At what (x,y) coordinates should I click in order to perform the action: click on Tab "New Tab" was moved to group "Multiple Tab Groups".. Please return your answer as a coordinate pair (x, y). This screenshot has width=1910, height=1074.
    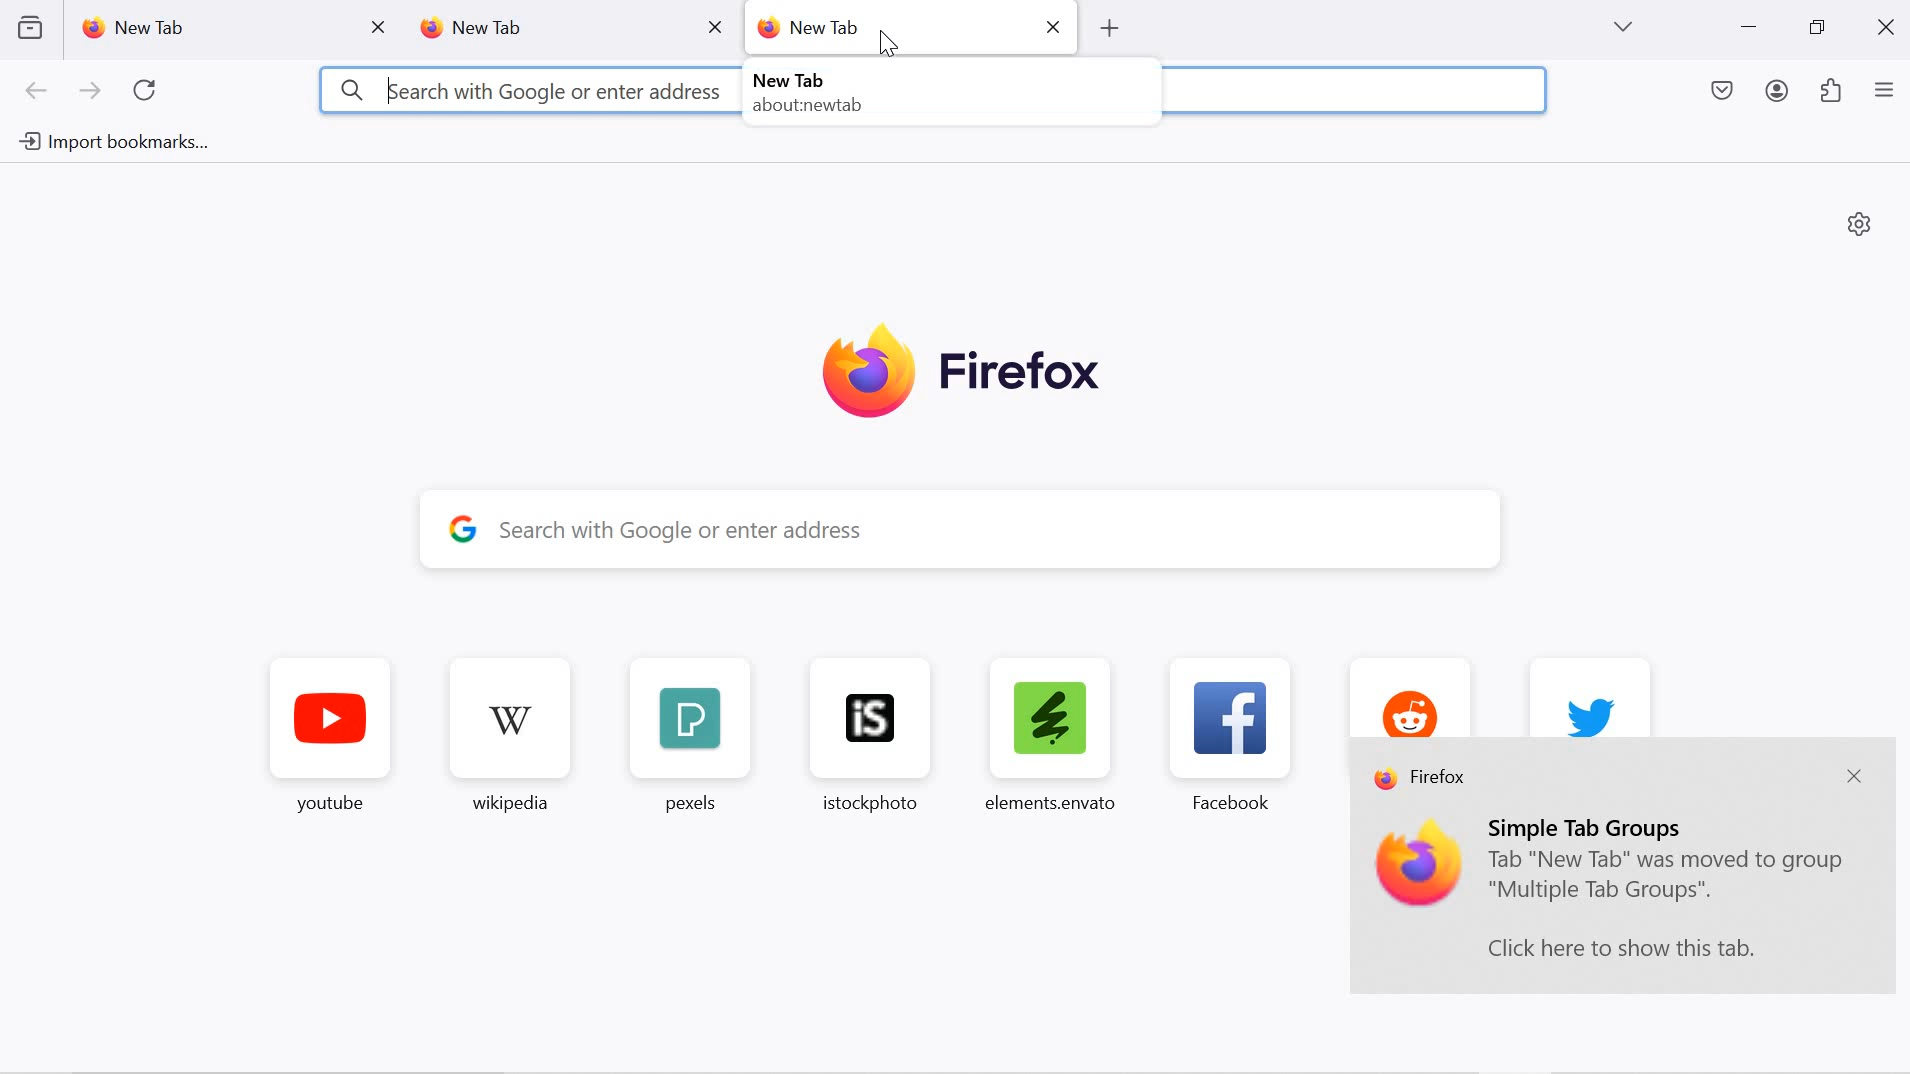
    Looking at the image, I should click on (1668, 879).